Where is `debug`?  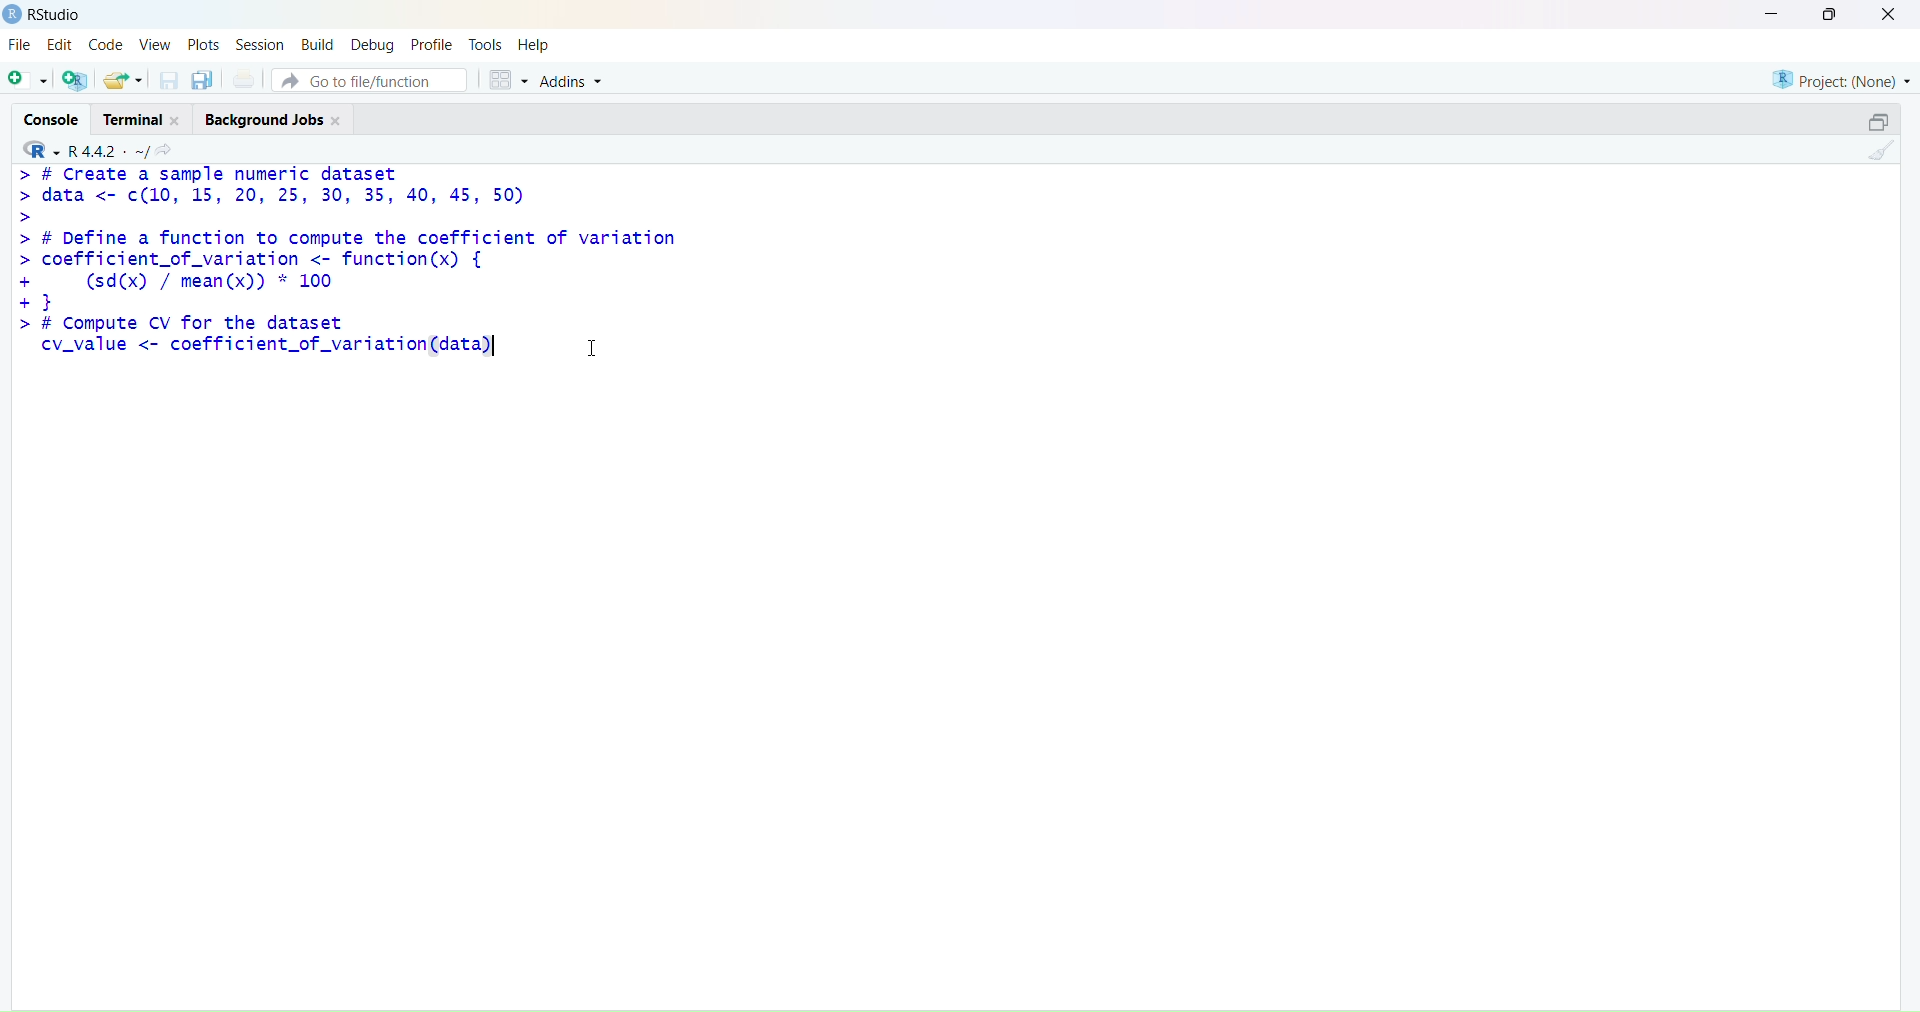
debug is located at coordinates (372, 47).